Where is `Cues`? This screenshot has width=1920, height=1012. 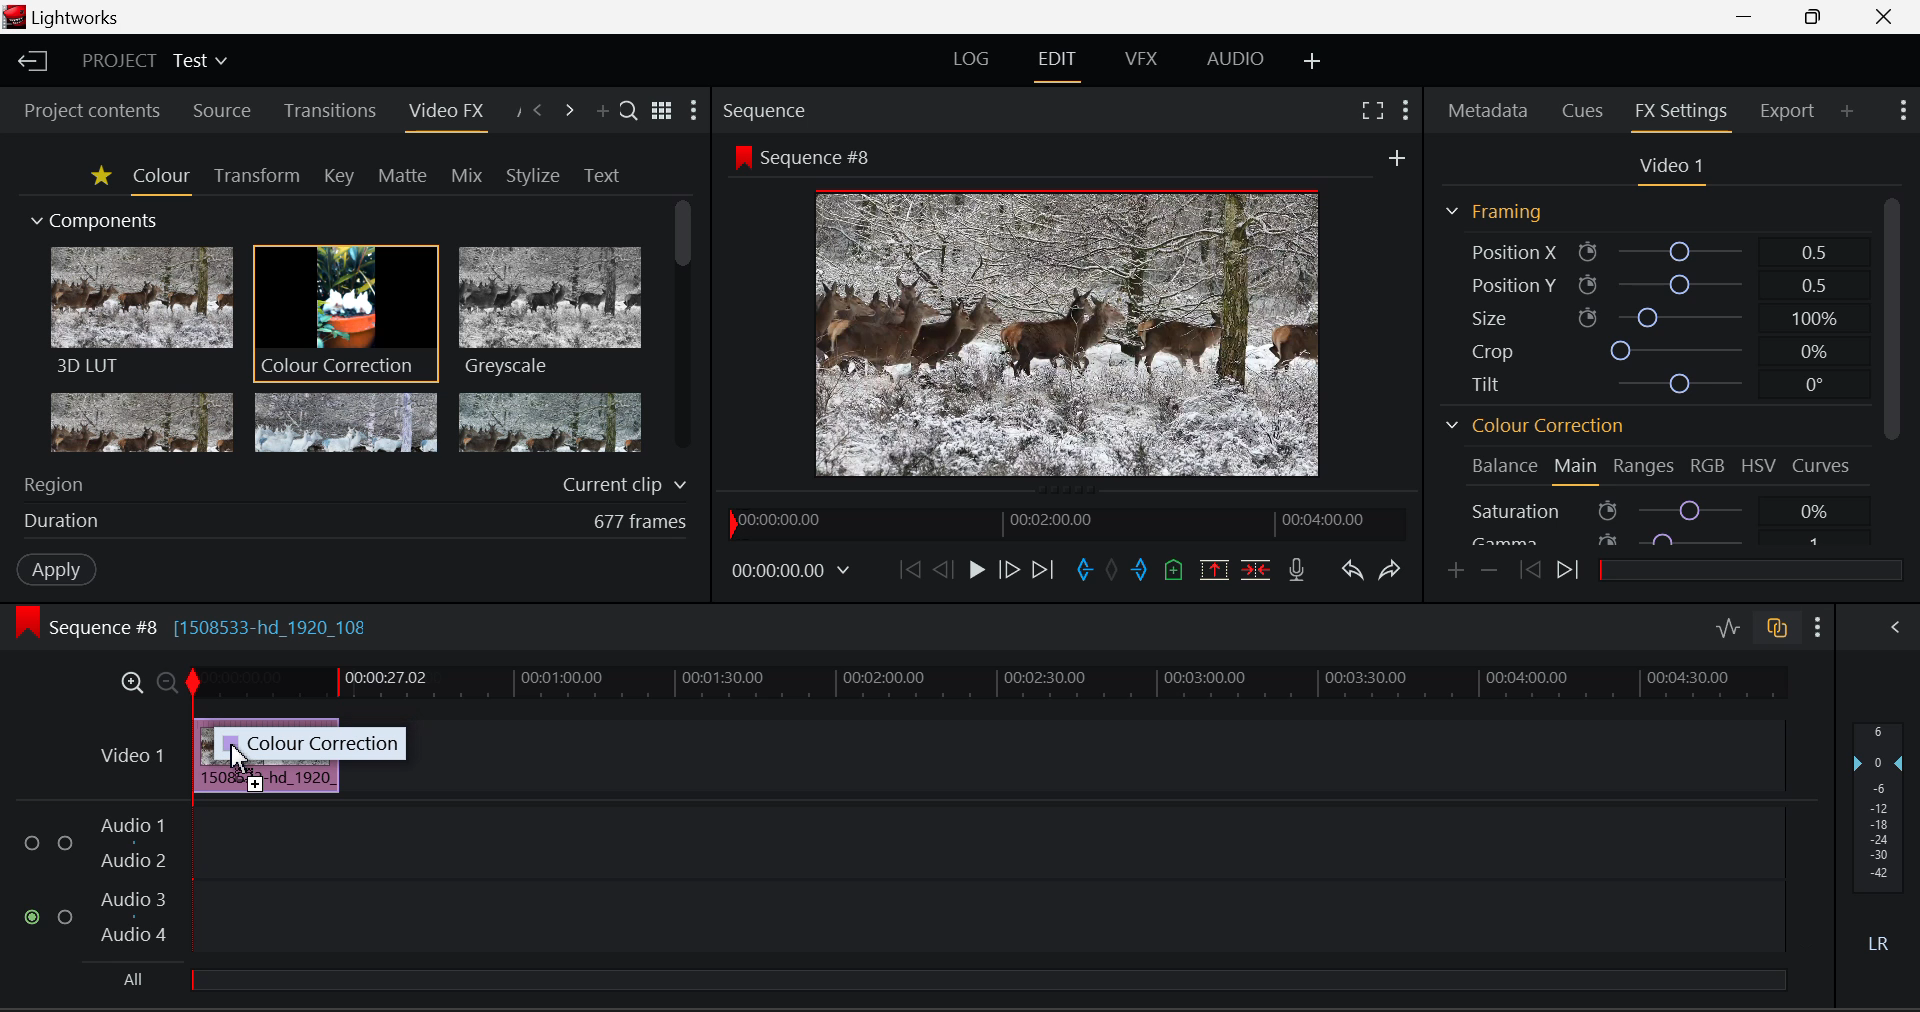
Cues is located at coordinates (1582, 111).